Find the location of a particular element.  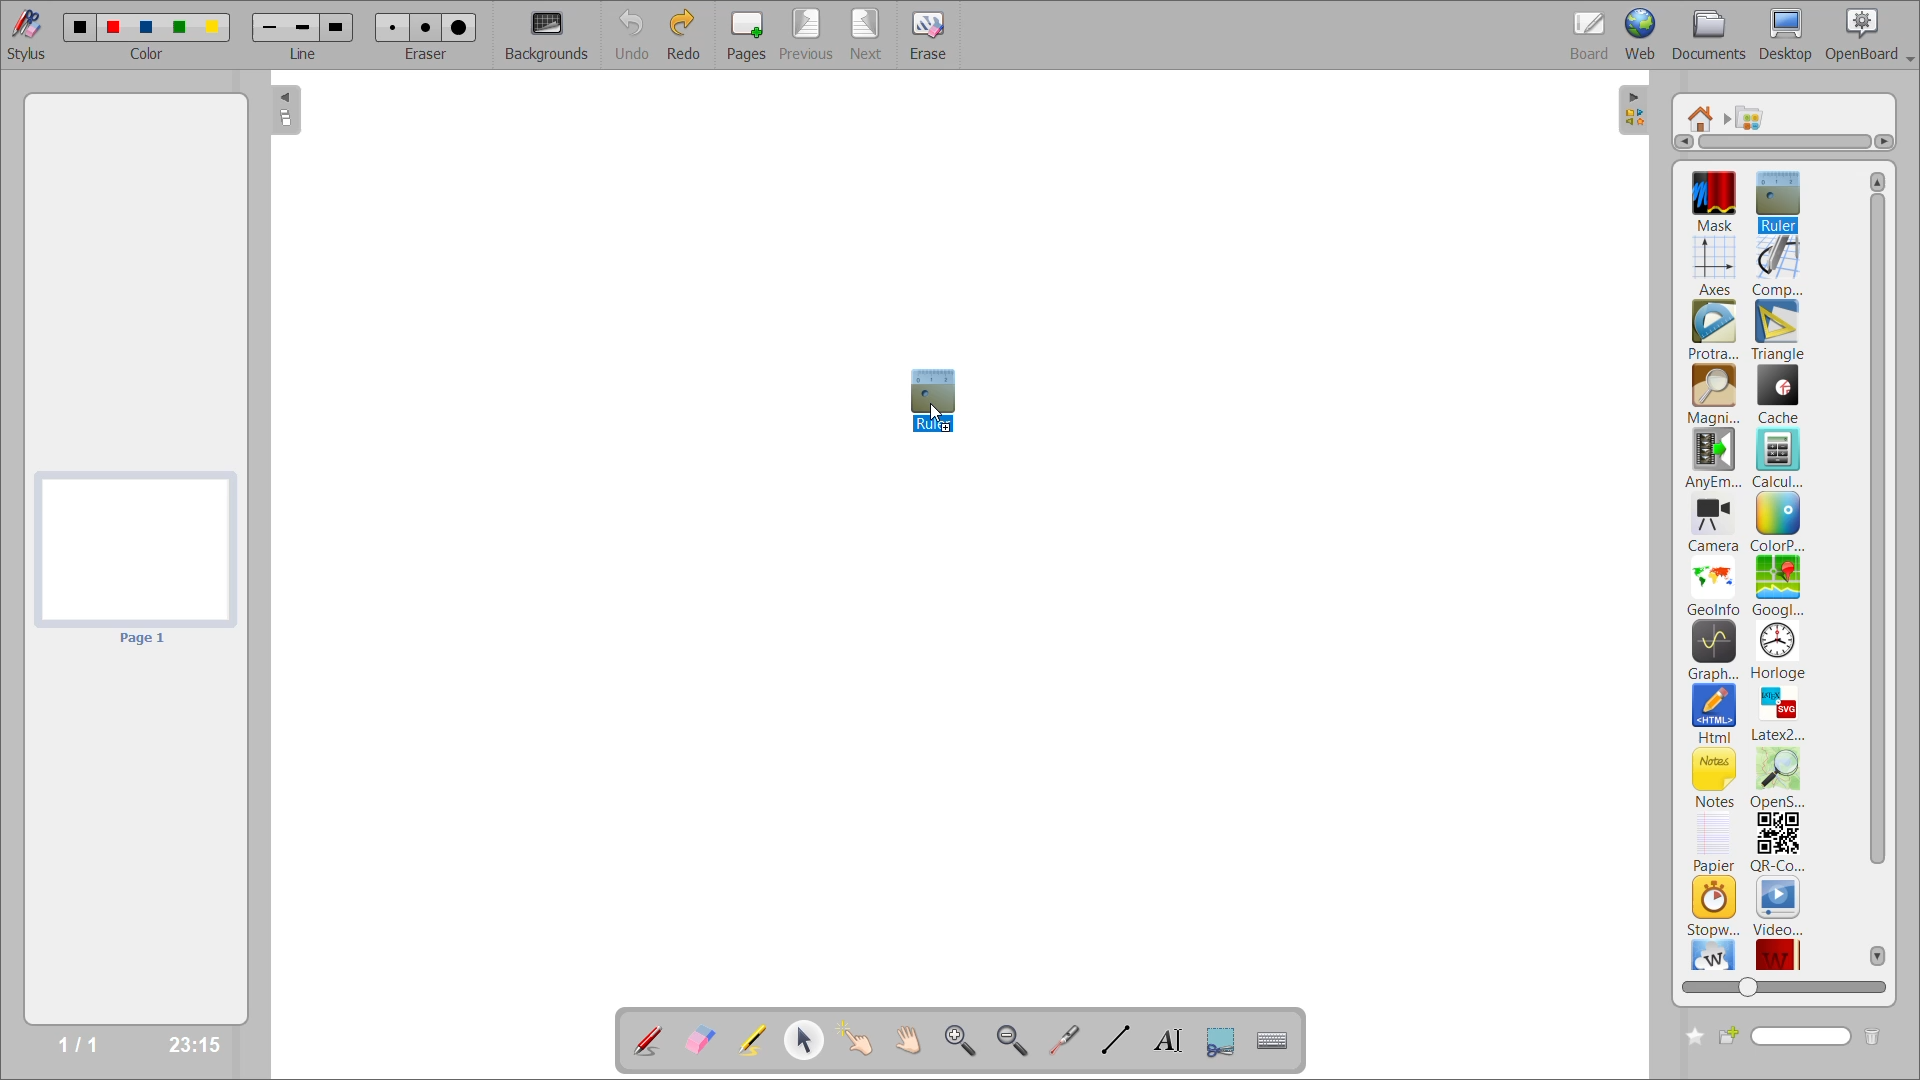

eraser 1 is located at coordinates (393, 27).